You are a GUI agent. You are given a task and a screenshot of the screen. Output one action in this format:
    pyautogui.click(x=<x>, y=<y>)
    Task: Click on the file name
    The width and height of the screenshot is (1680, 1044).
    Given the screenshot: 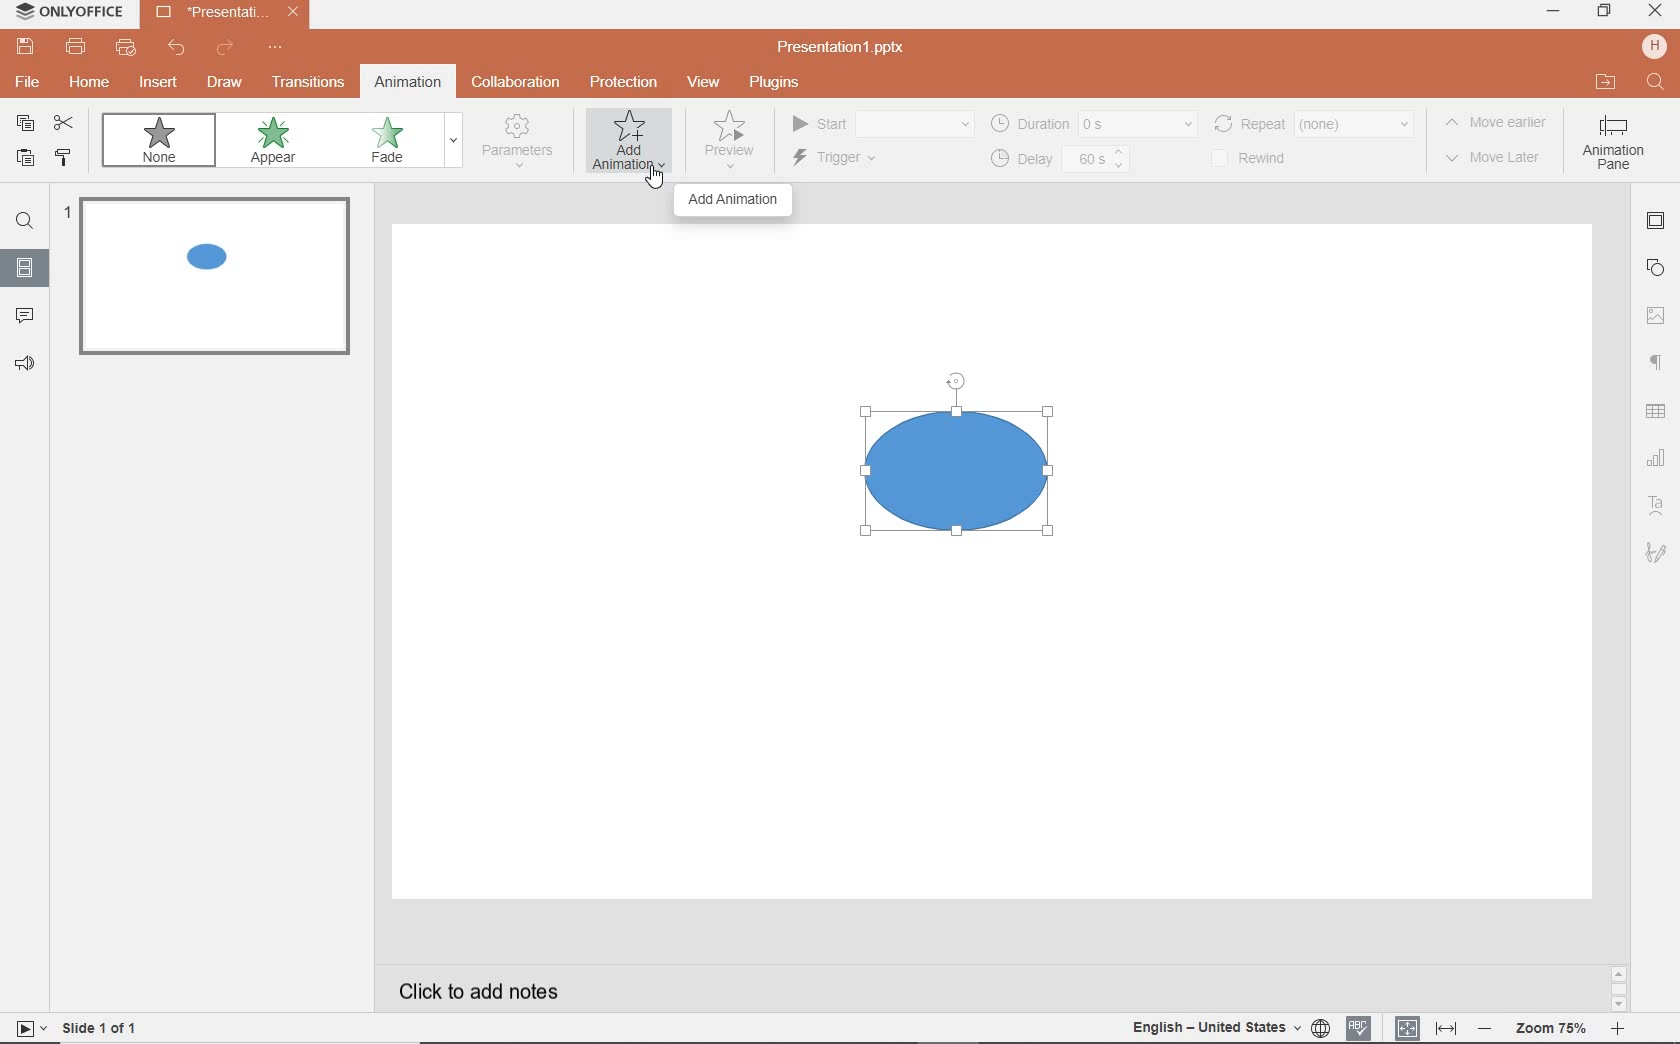 What is the action you would take?
    pyautogui.click(x=228, y=14)
    